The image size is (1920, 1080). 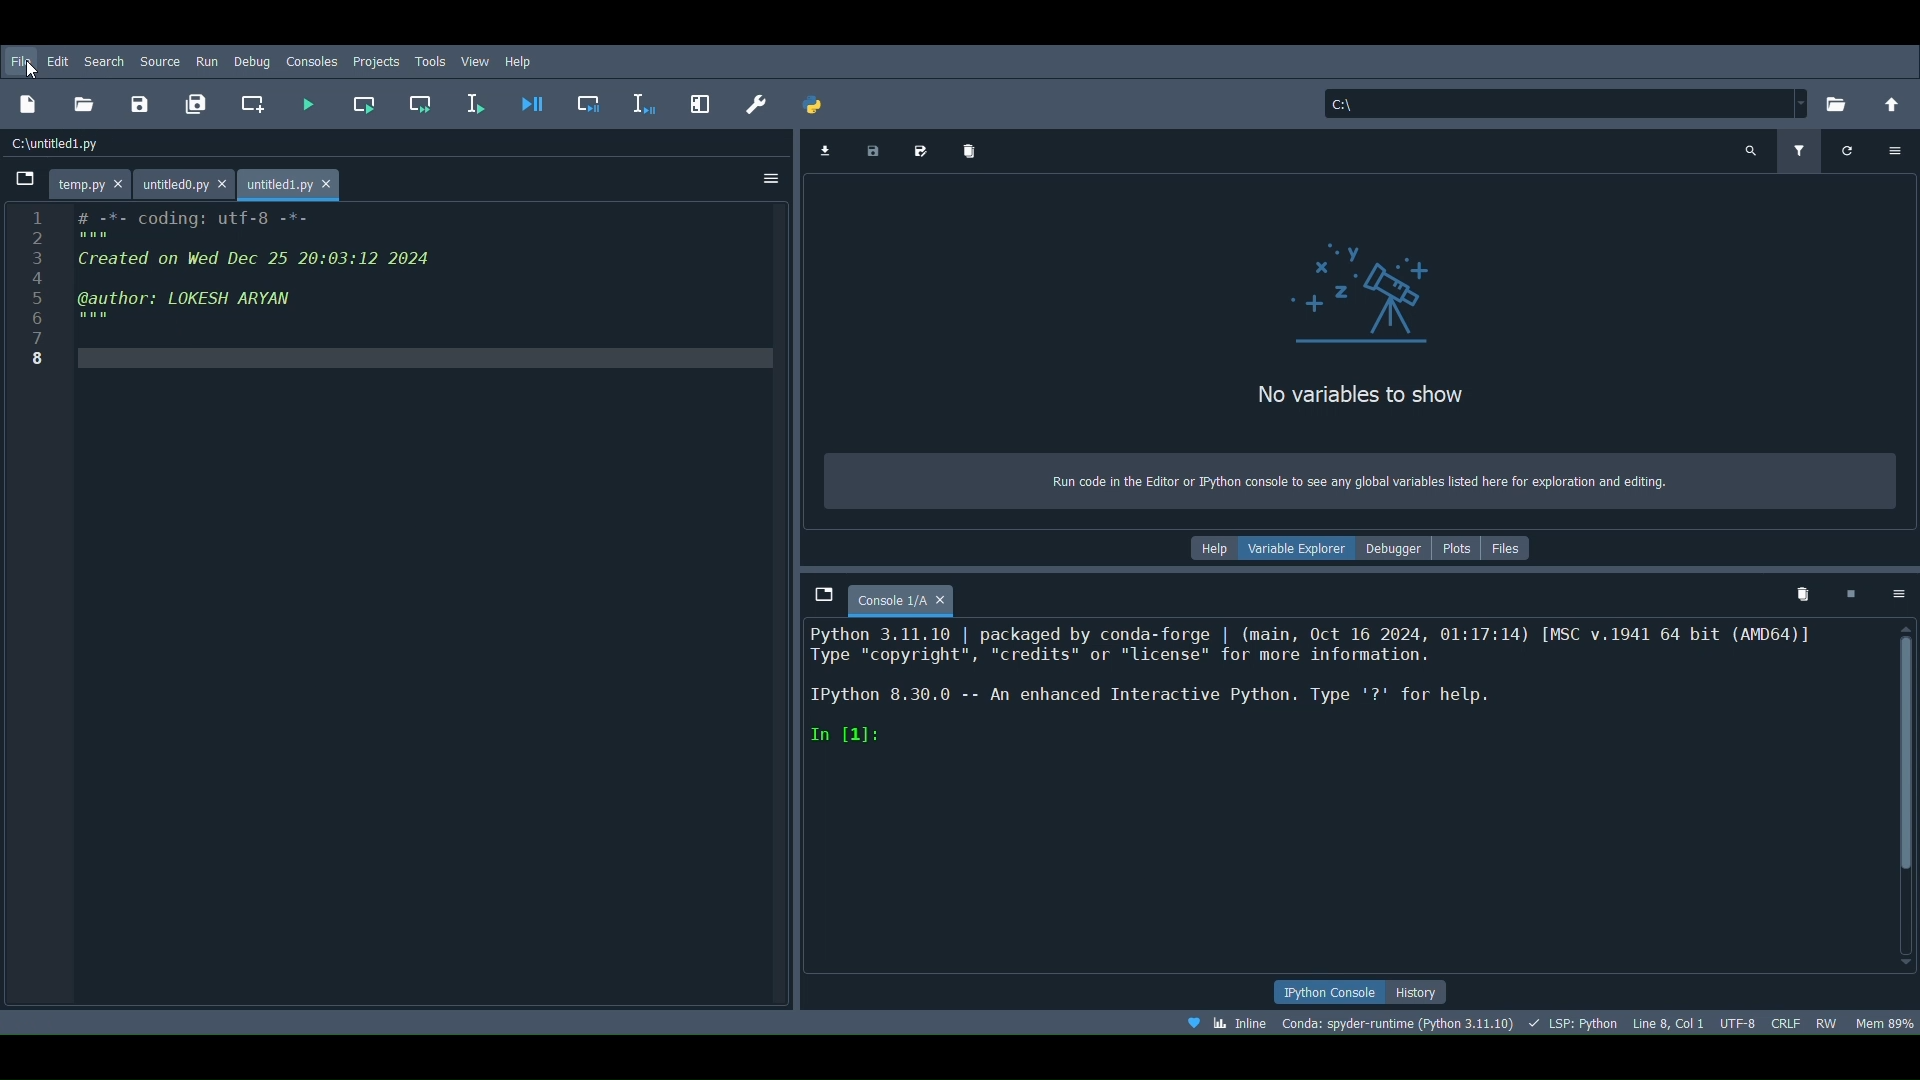 What do you see at coordinates (259, 105) in the screenshot?
I see `Create new cell at the current line (Ctrl + 2)` at bounding box center [259, 105].